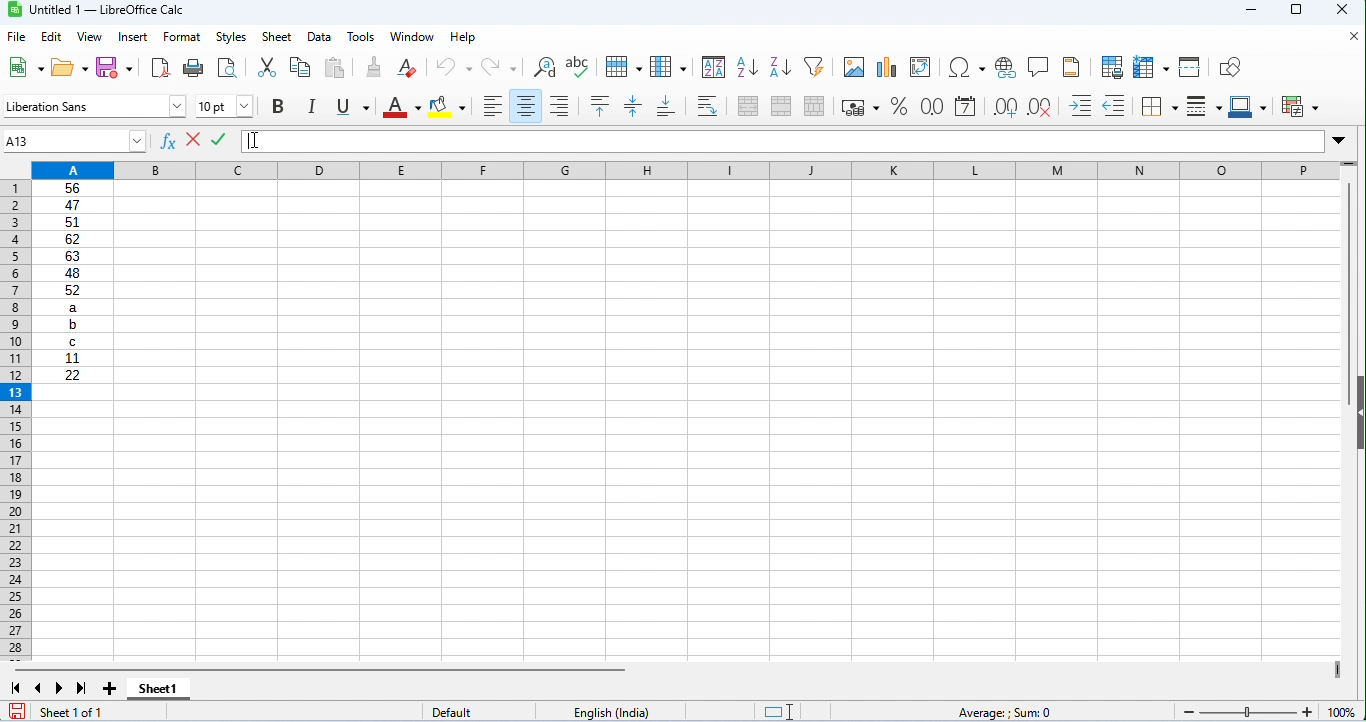 This screenshot has height=722, width=1366. Describe the element at coordinates (72, 205) in the screenshot. I see `47` at that location.